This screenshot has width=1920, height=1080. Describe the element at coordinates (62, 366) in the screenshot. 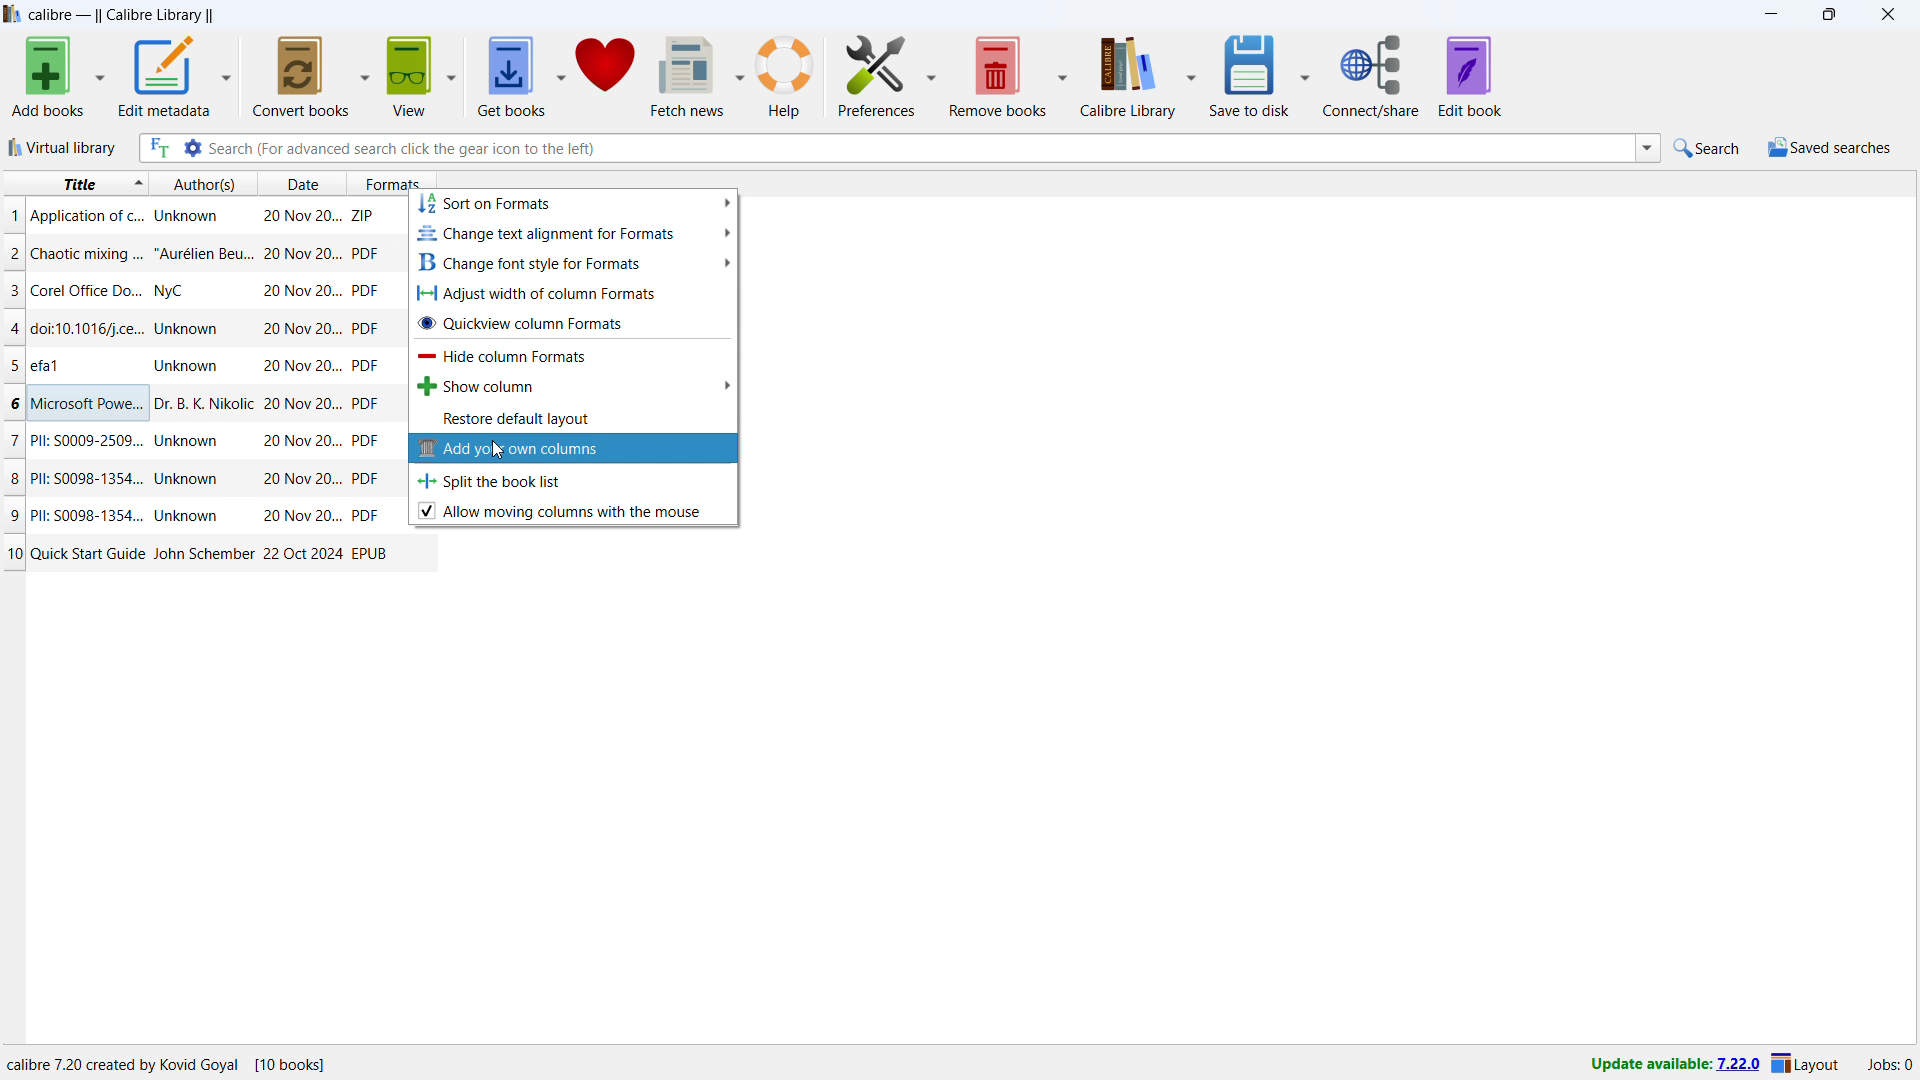

I see `title` at that location.